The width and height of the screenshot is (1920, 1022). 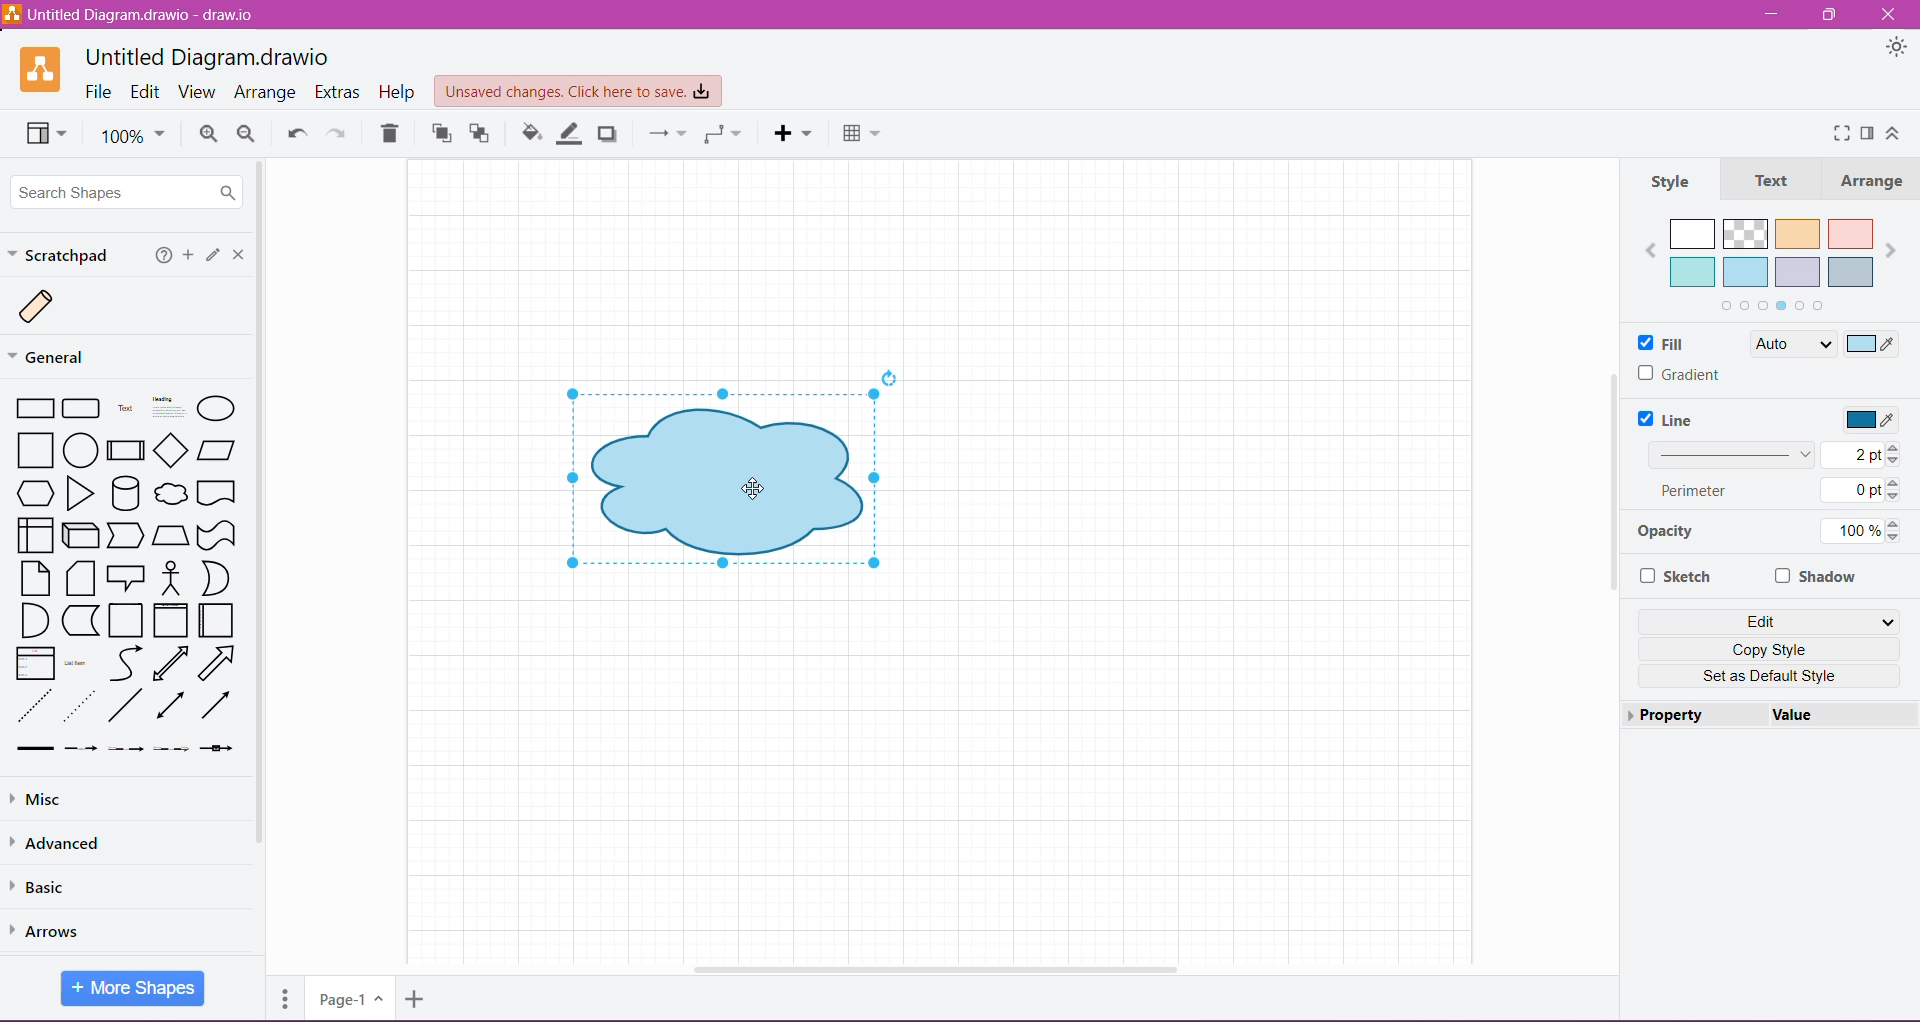 What do you see at coordinates (1664, 535) in the screenshot?
I see `Opacity` at bounding box center [1664, 535].